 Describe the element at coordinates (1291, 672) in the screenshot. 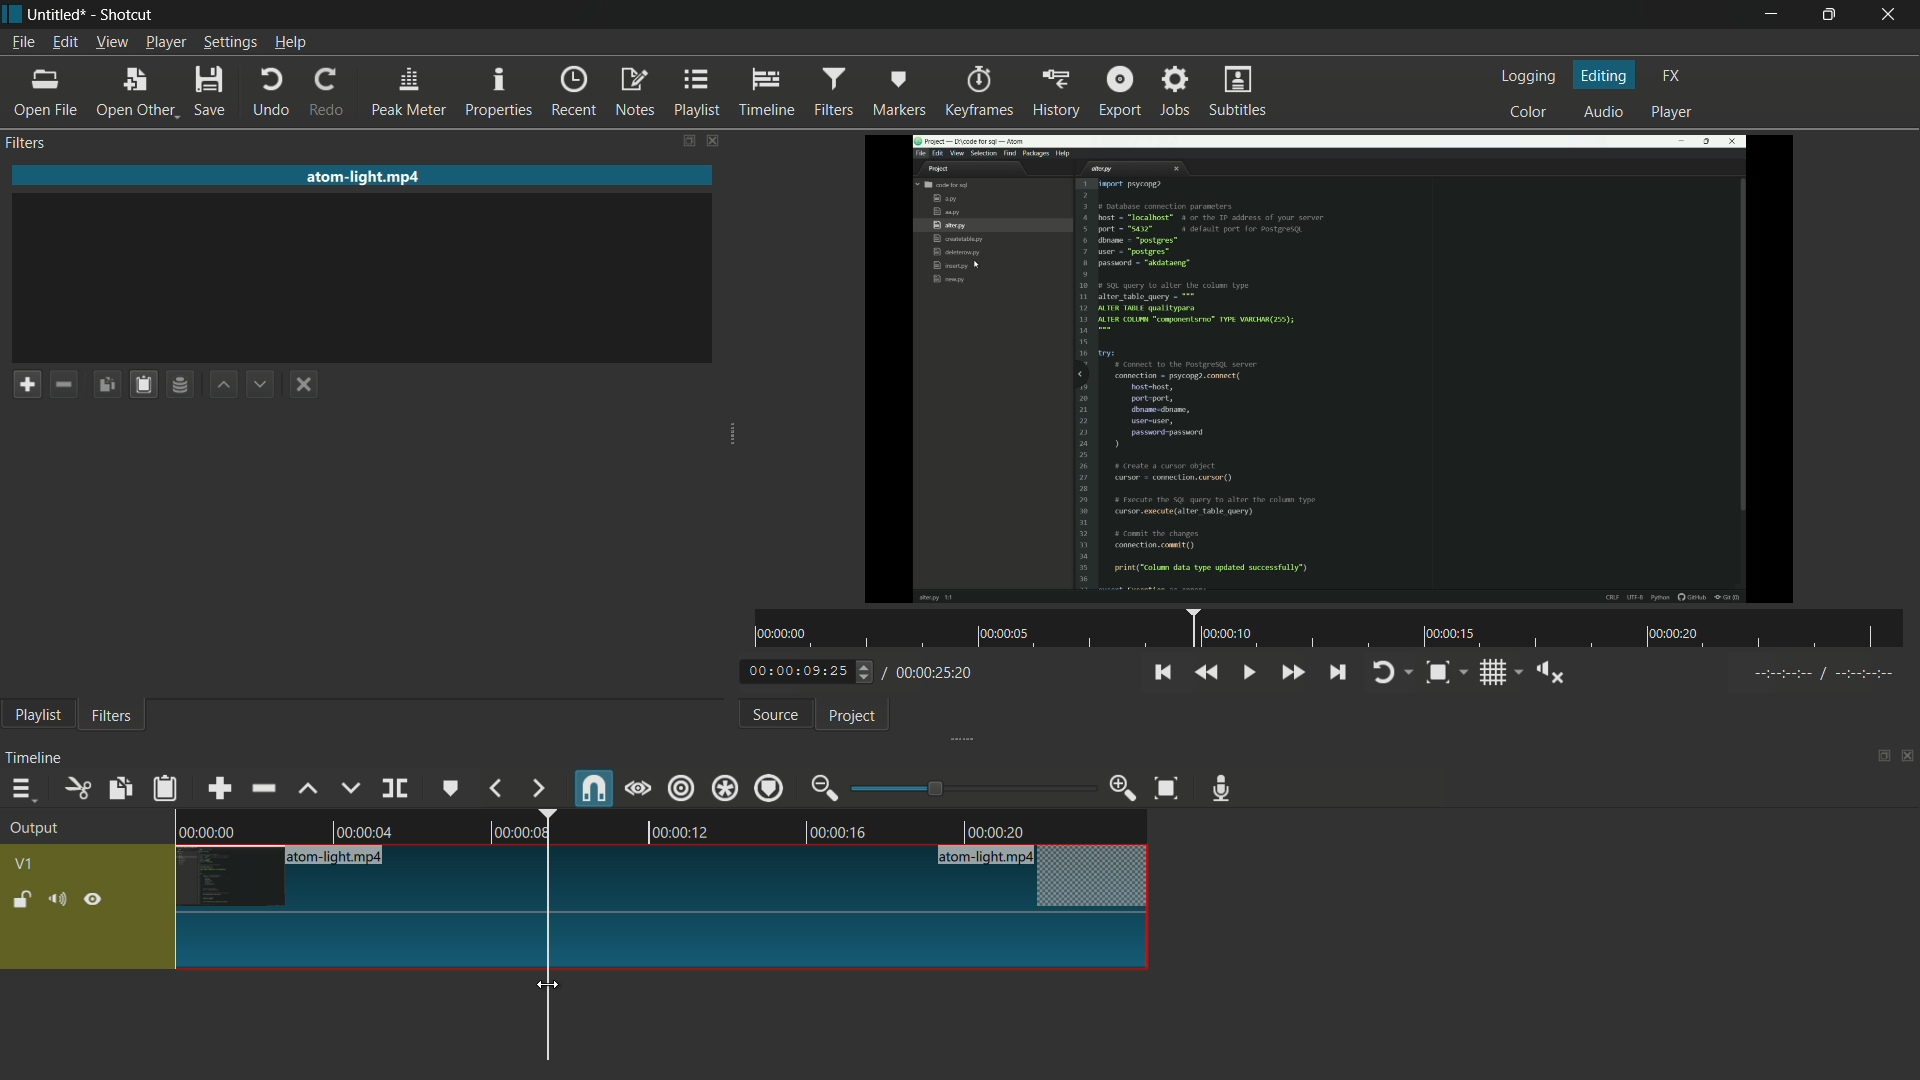

I see `quickly play forward` at that location.